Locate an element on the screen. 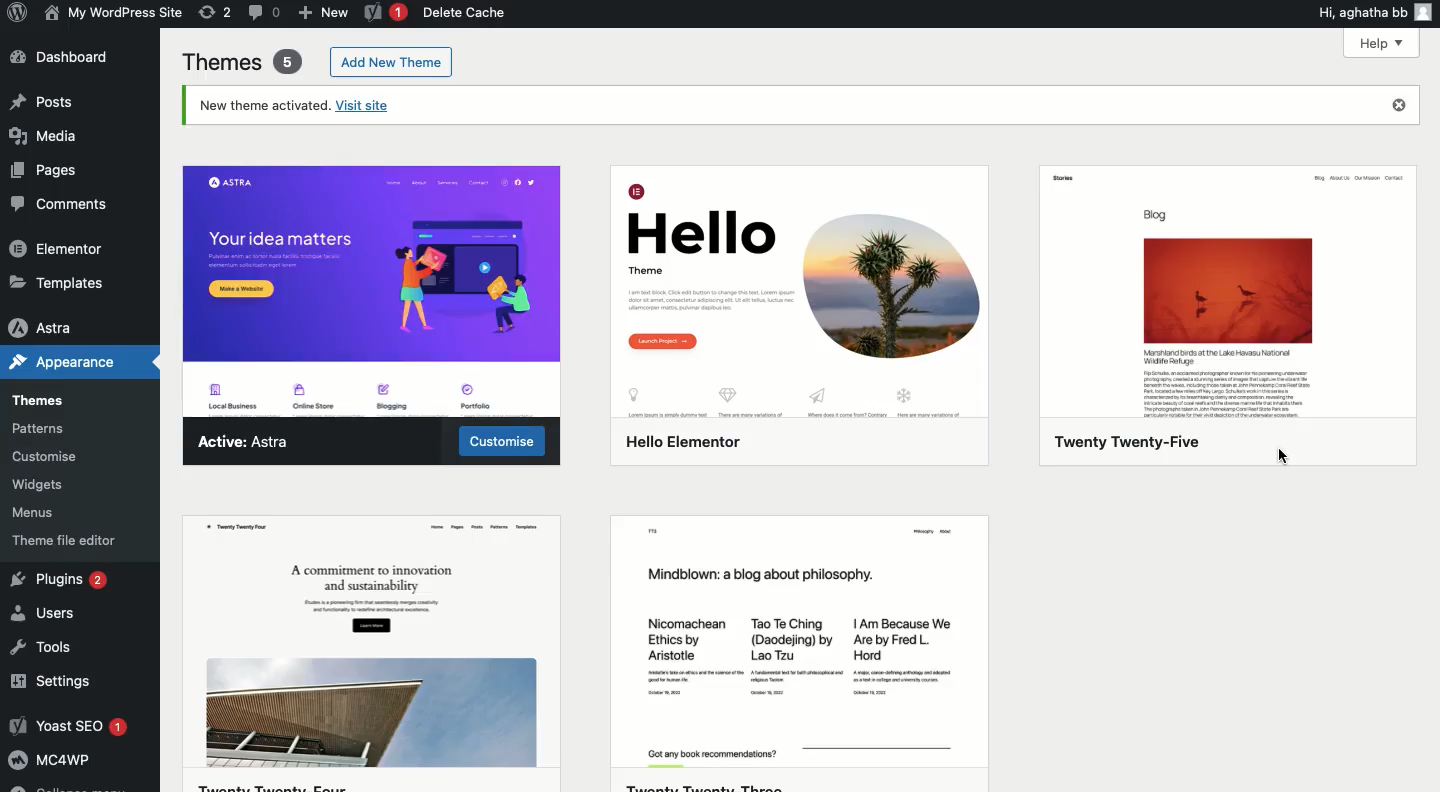 This screenshot has height=792, width=1440. Annotate Logo is located at coordinates (17, 14).